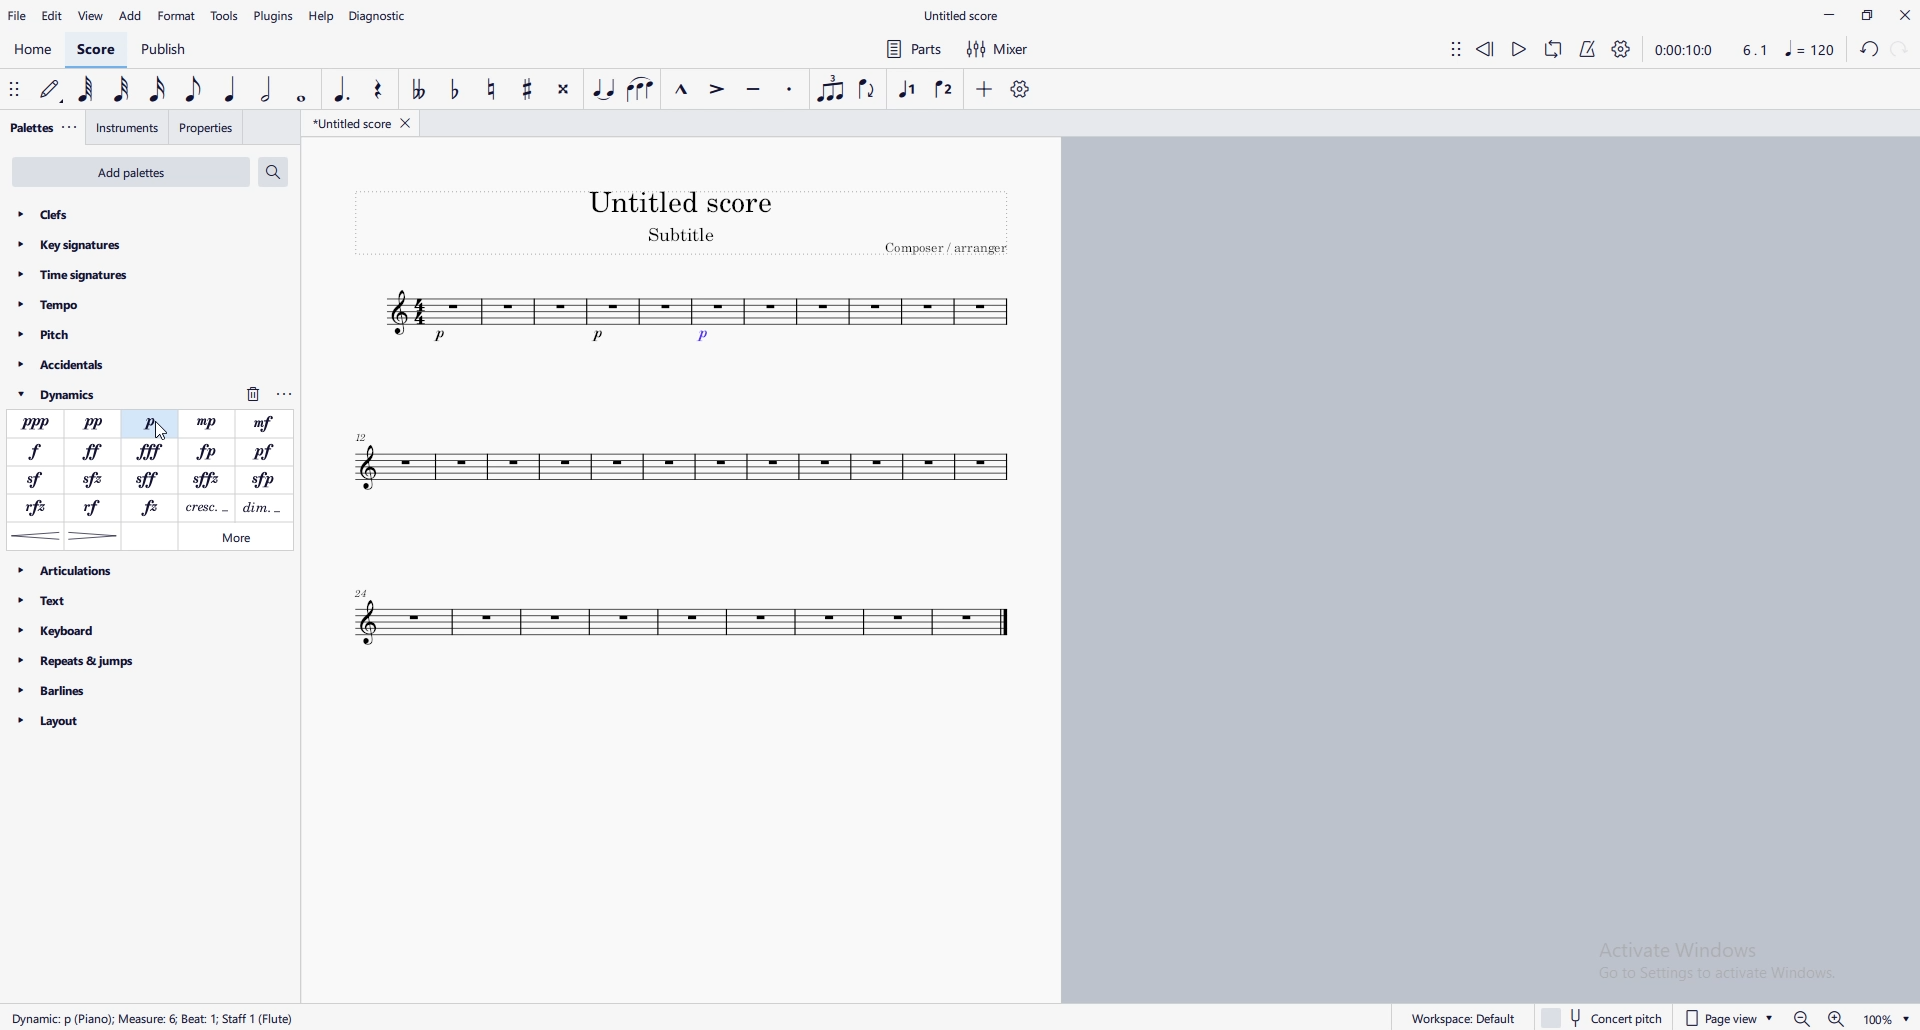 This screenshot has width=1920, height=1030. Describe the element at coordinates (683, 222) in the screenshot. I see `heading` at that location.